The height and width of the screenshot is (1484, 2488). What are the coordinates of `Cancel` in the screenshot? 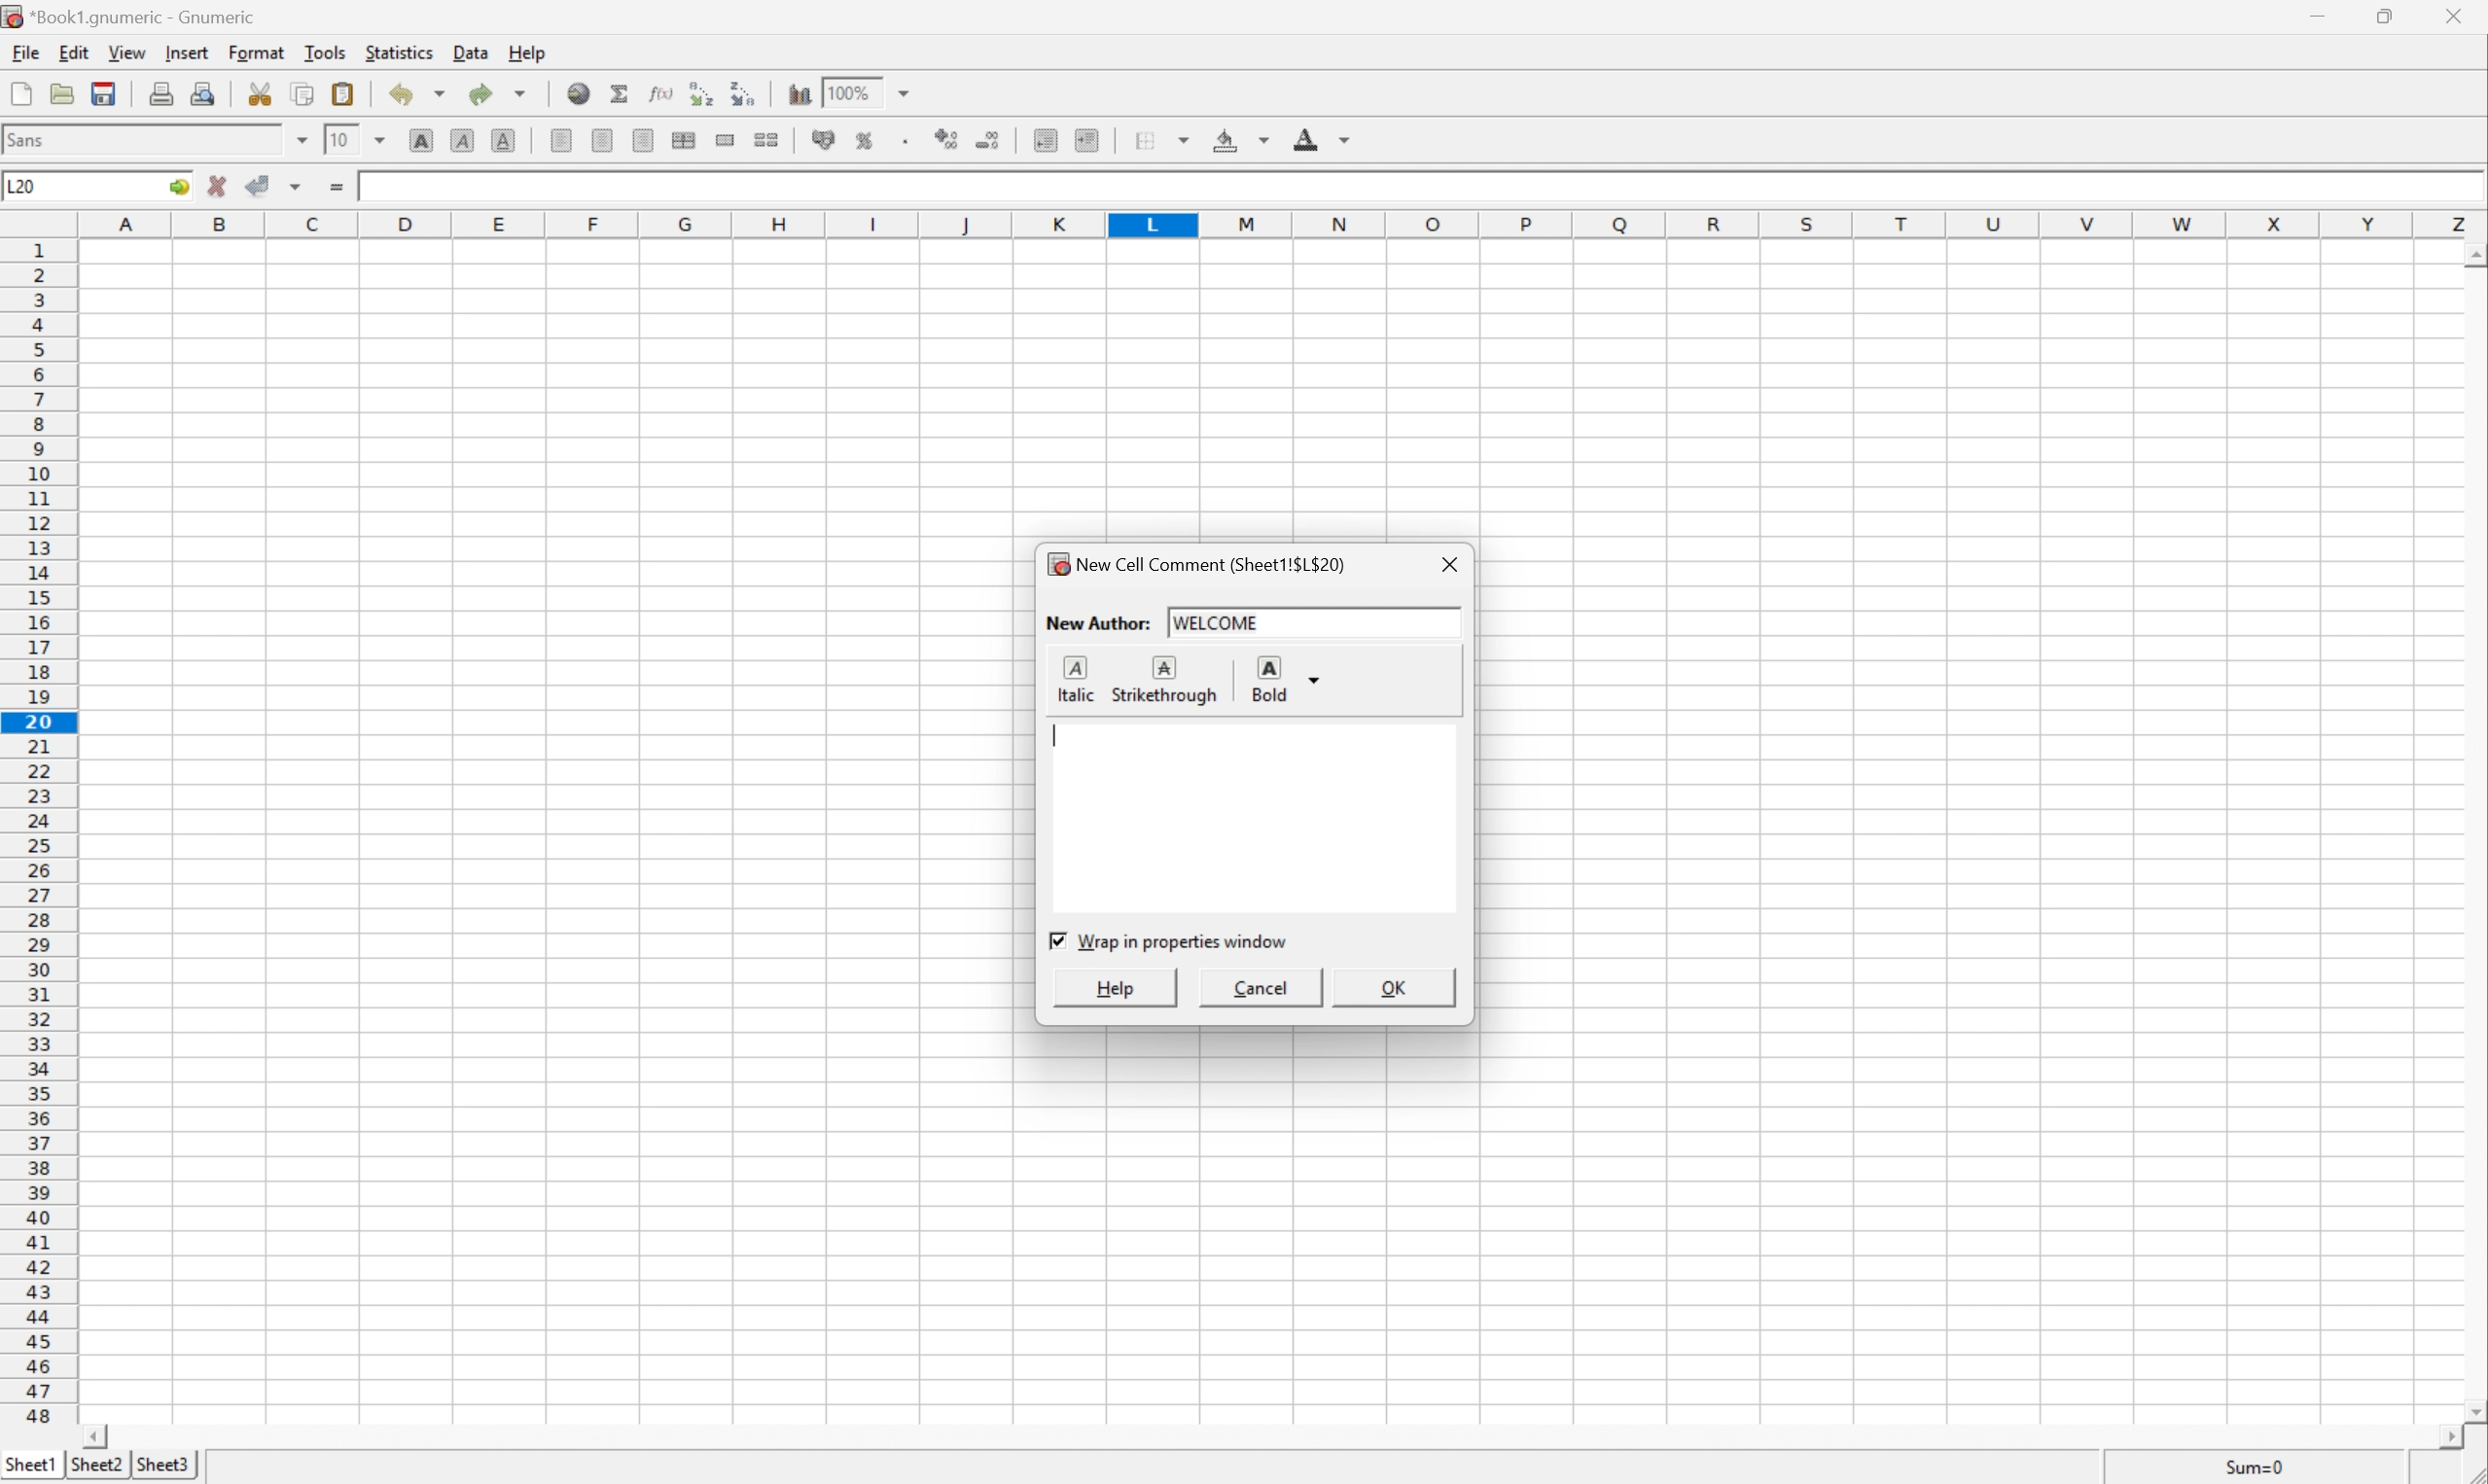 It's located at (1263, 989).